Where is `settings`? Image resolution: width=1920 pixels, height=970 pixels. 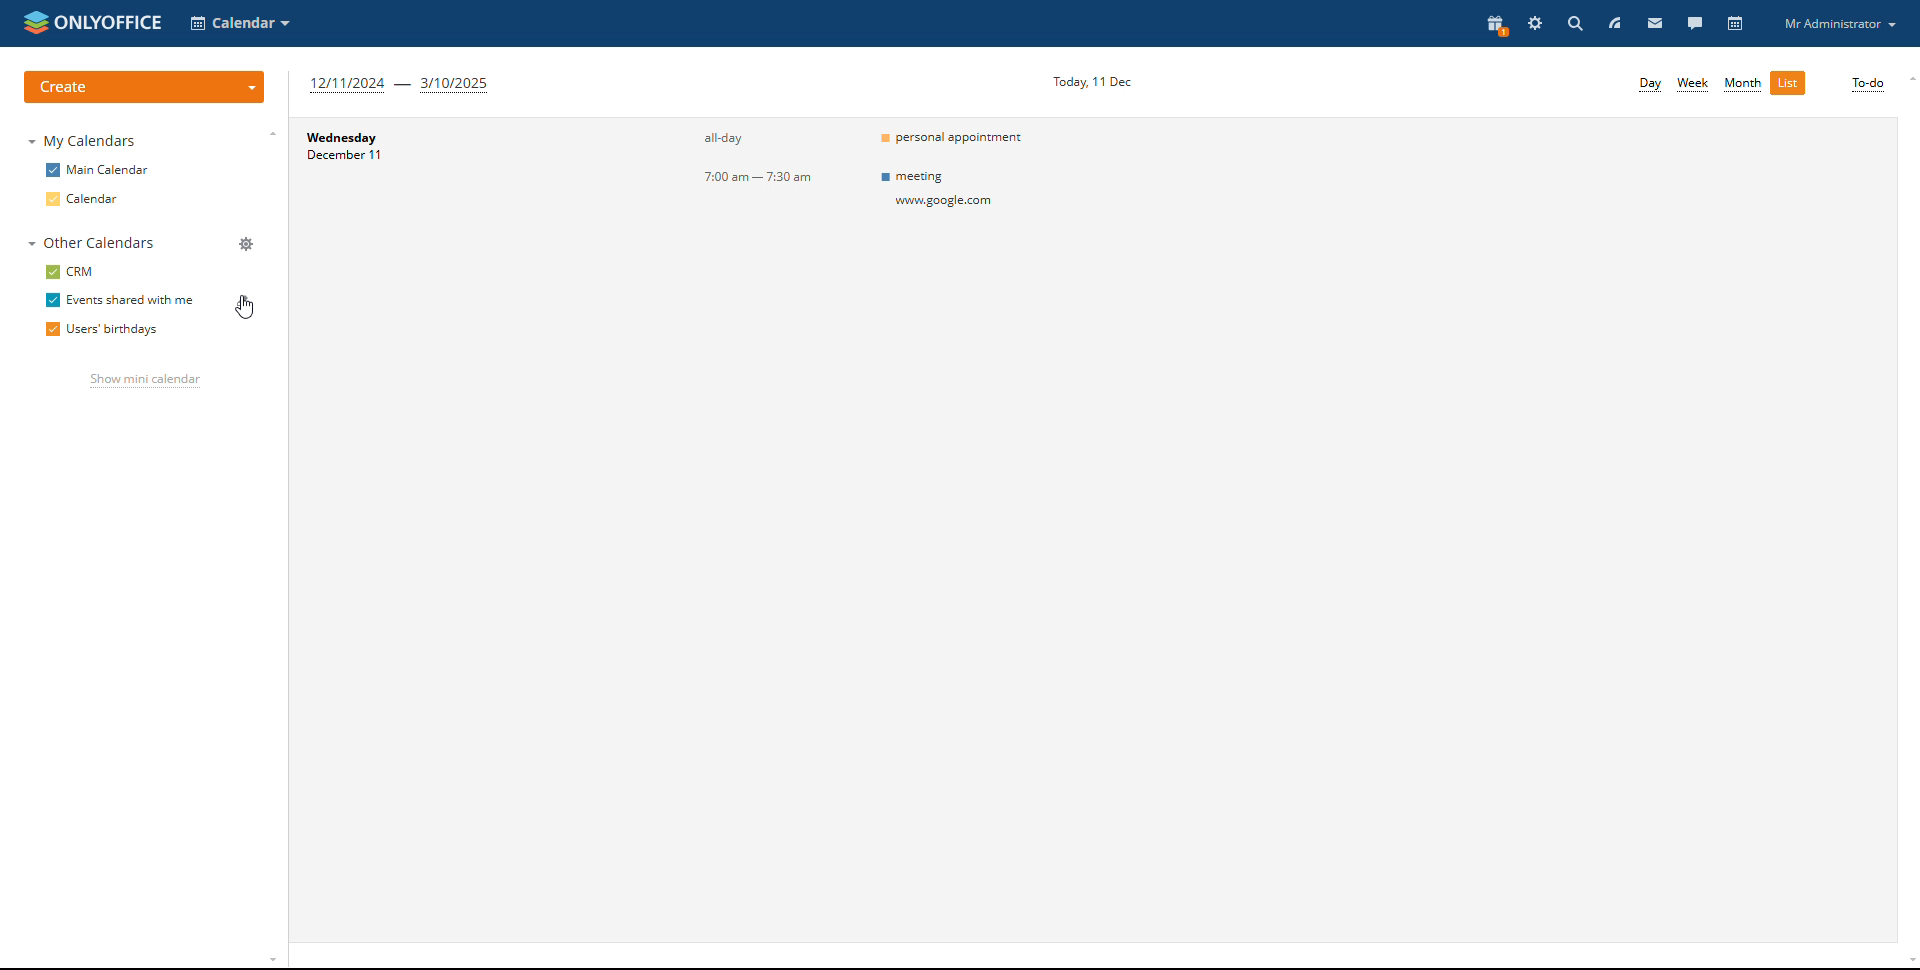 settings is located at coordinates (1535, 22).